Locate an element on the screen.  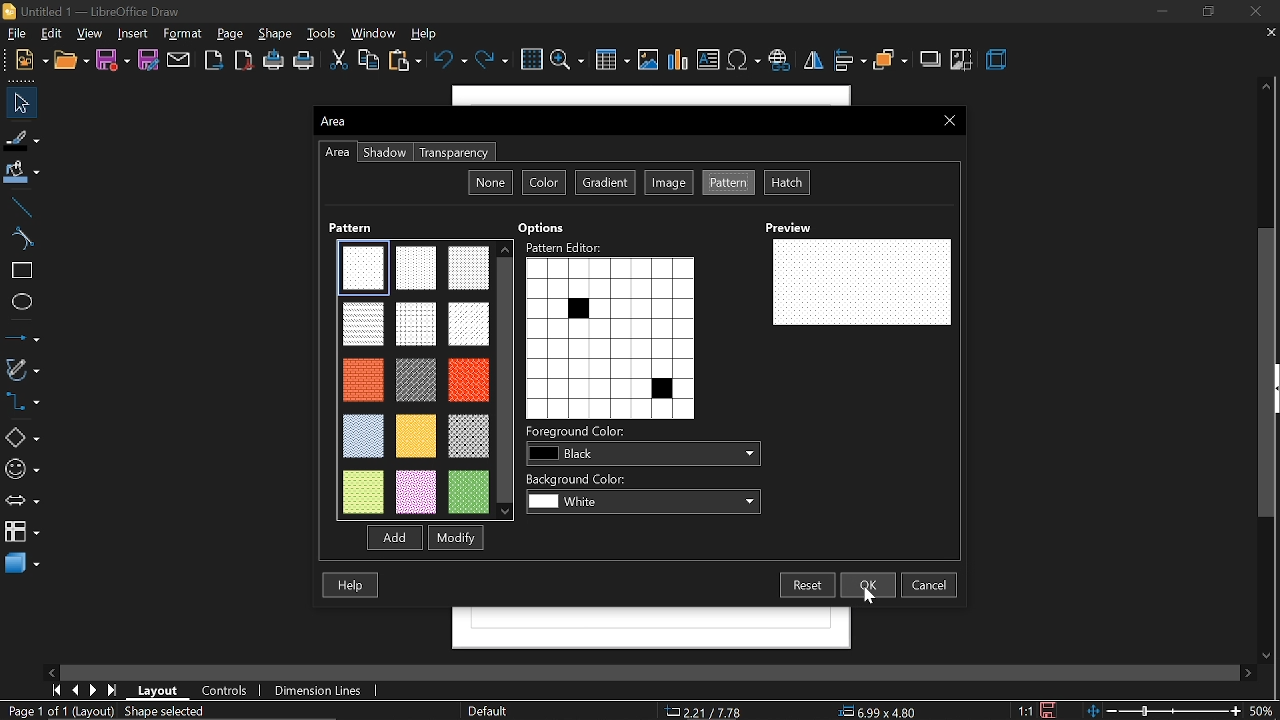
close current tab is located at coordinates (1270, 31).